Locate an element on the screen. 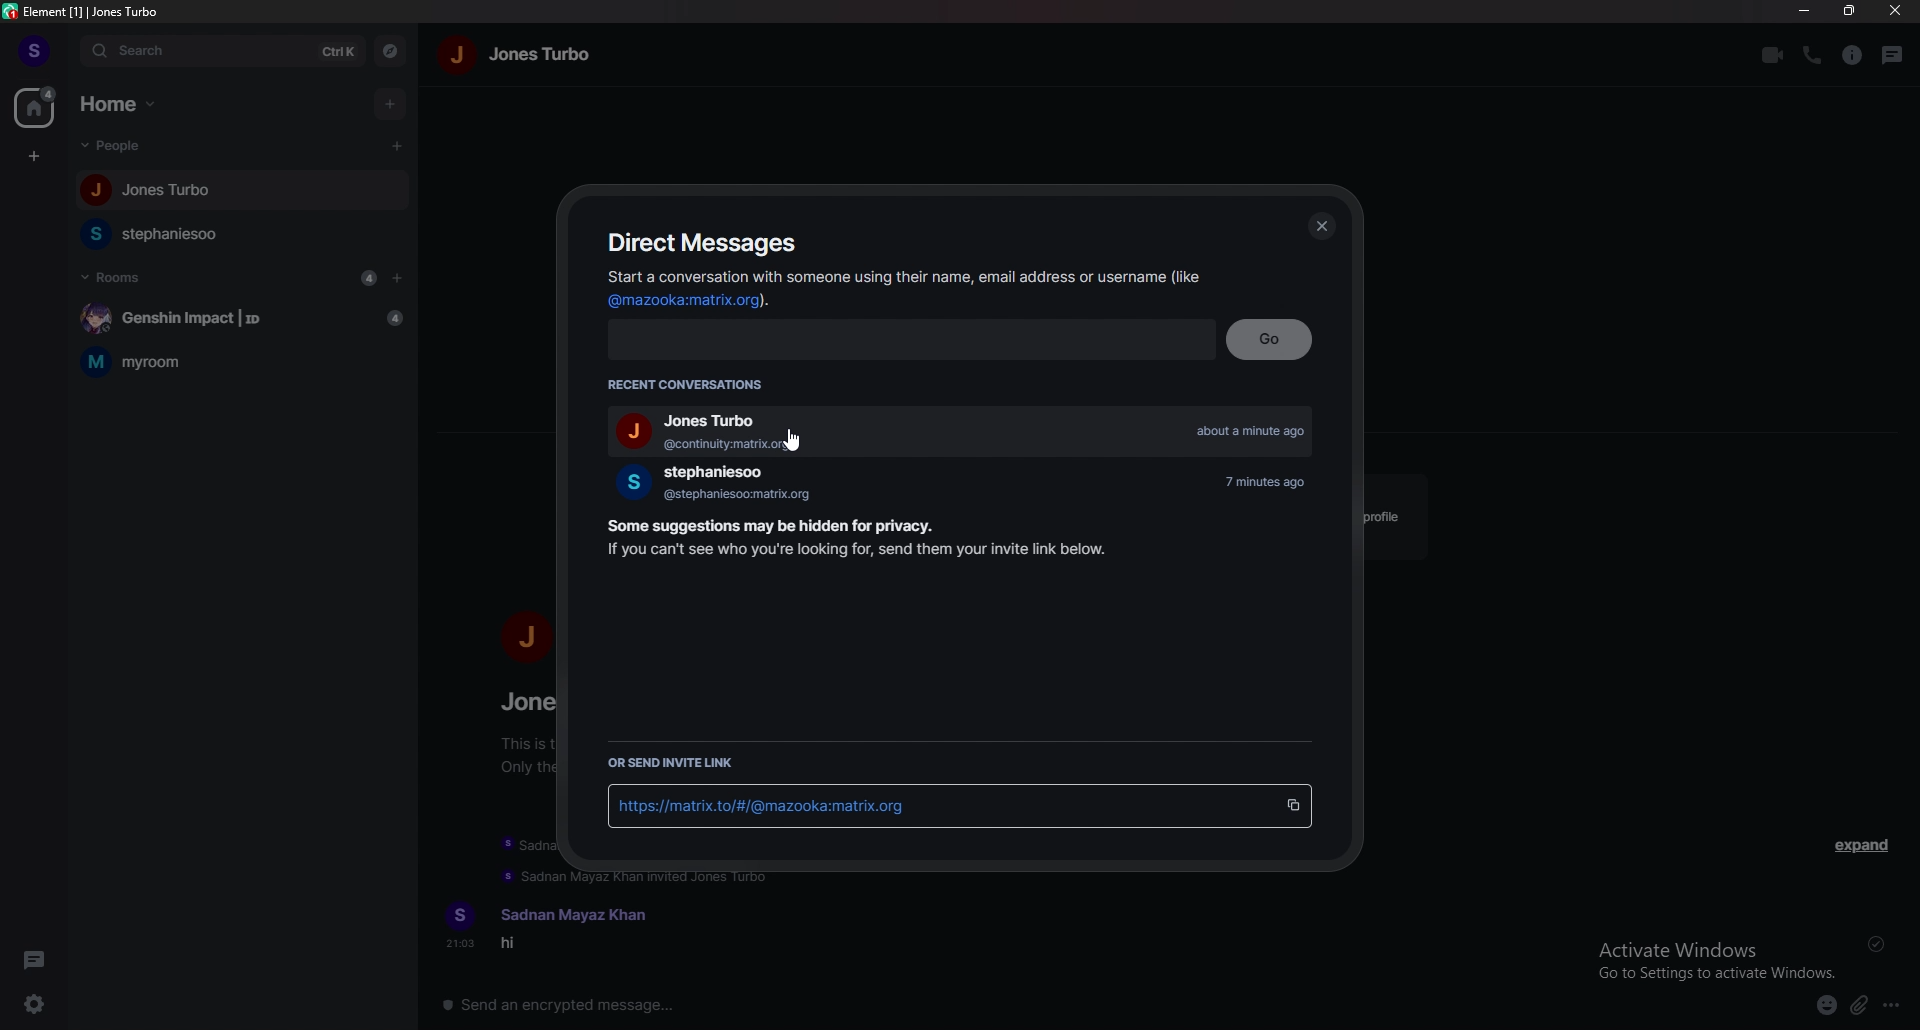  s is located at coordinates (460, 910).